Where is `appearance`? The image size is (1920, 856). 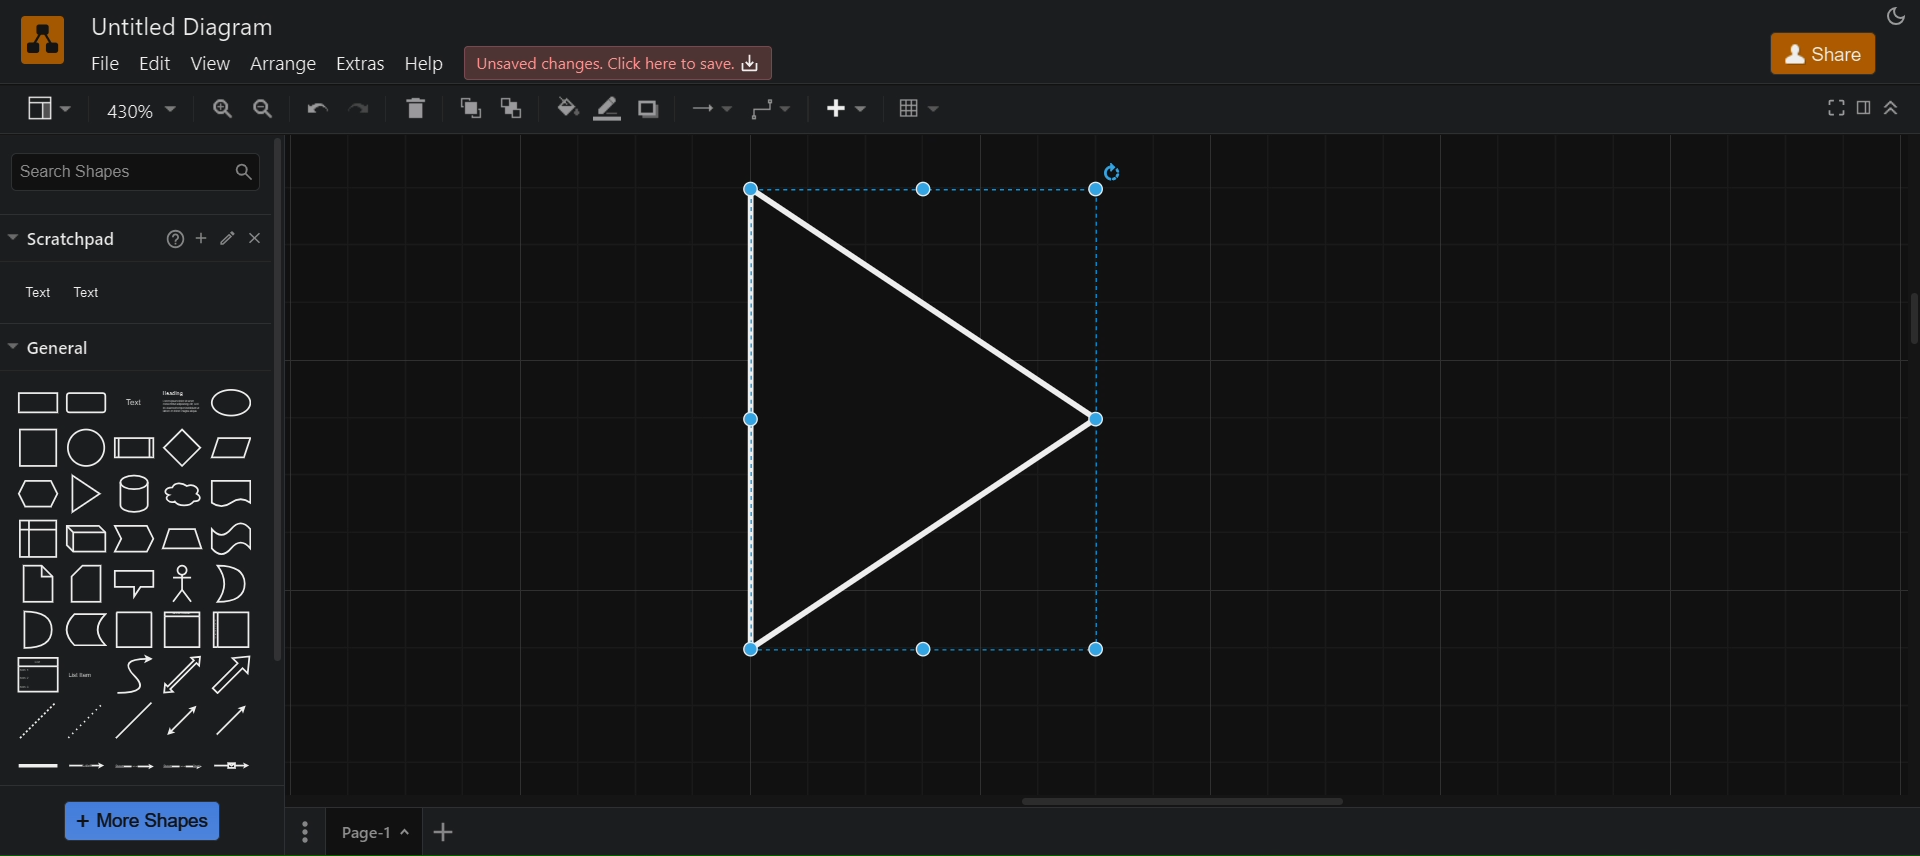
appearance is located at coordinates (1893, 15).